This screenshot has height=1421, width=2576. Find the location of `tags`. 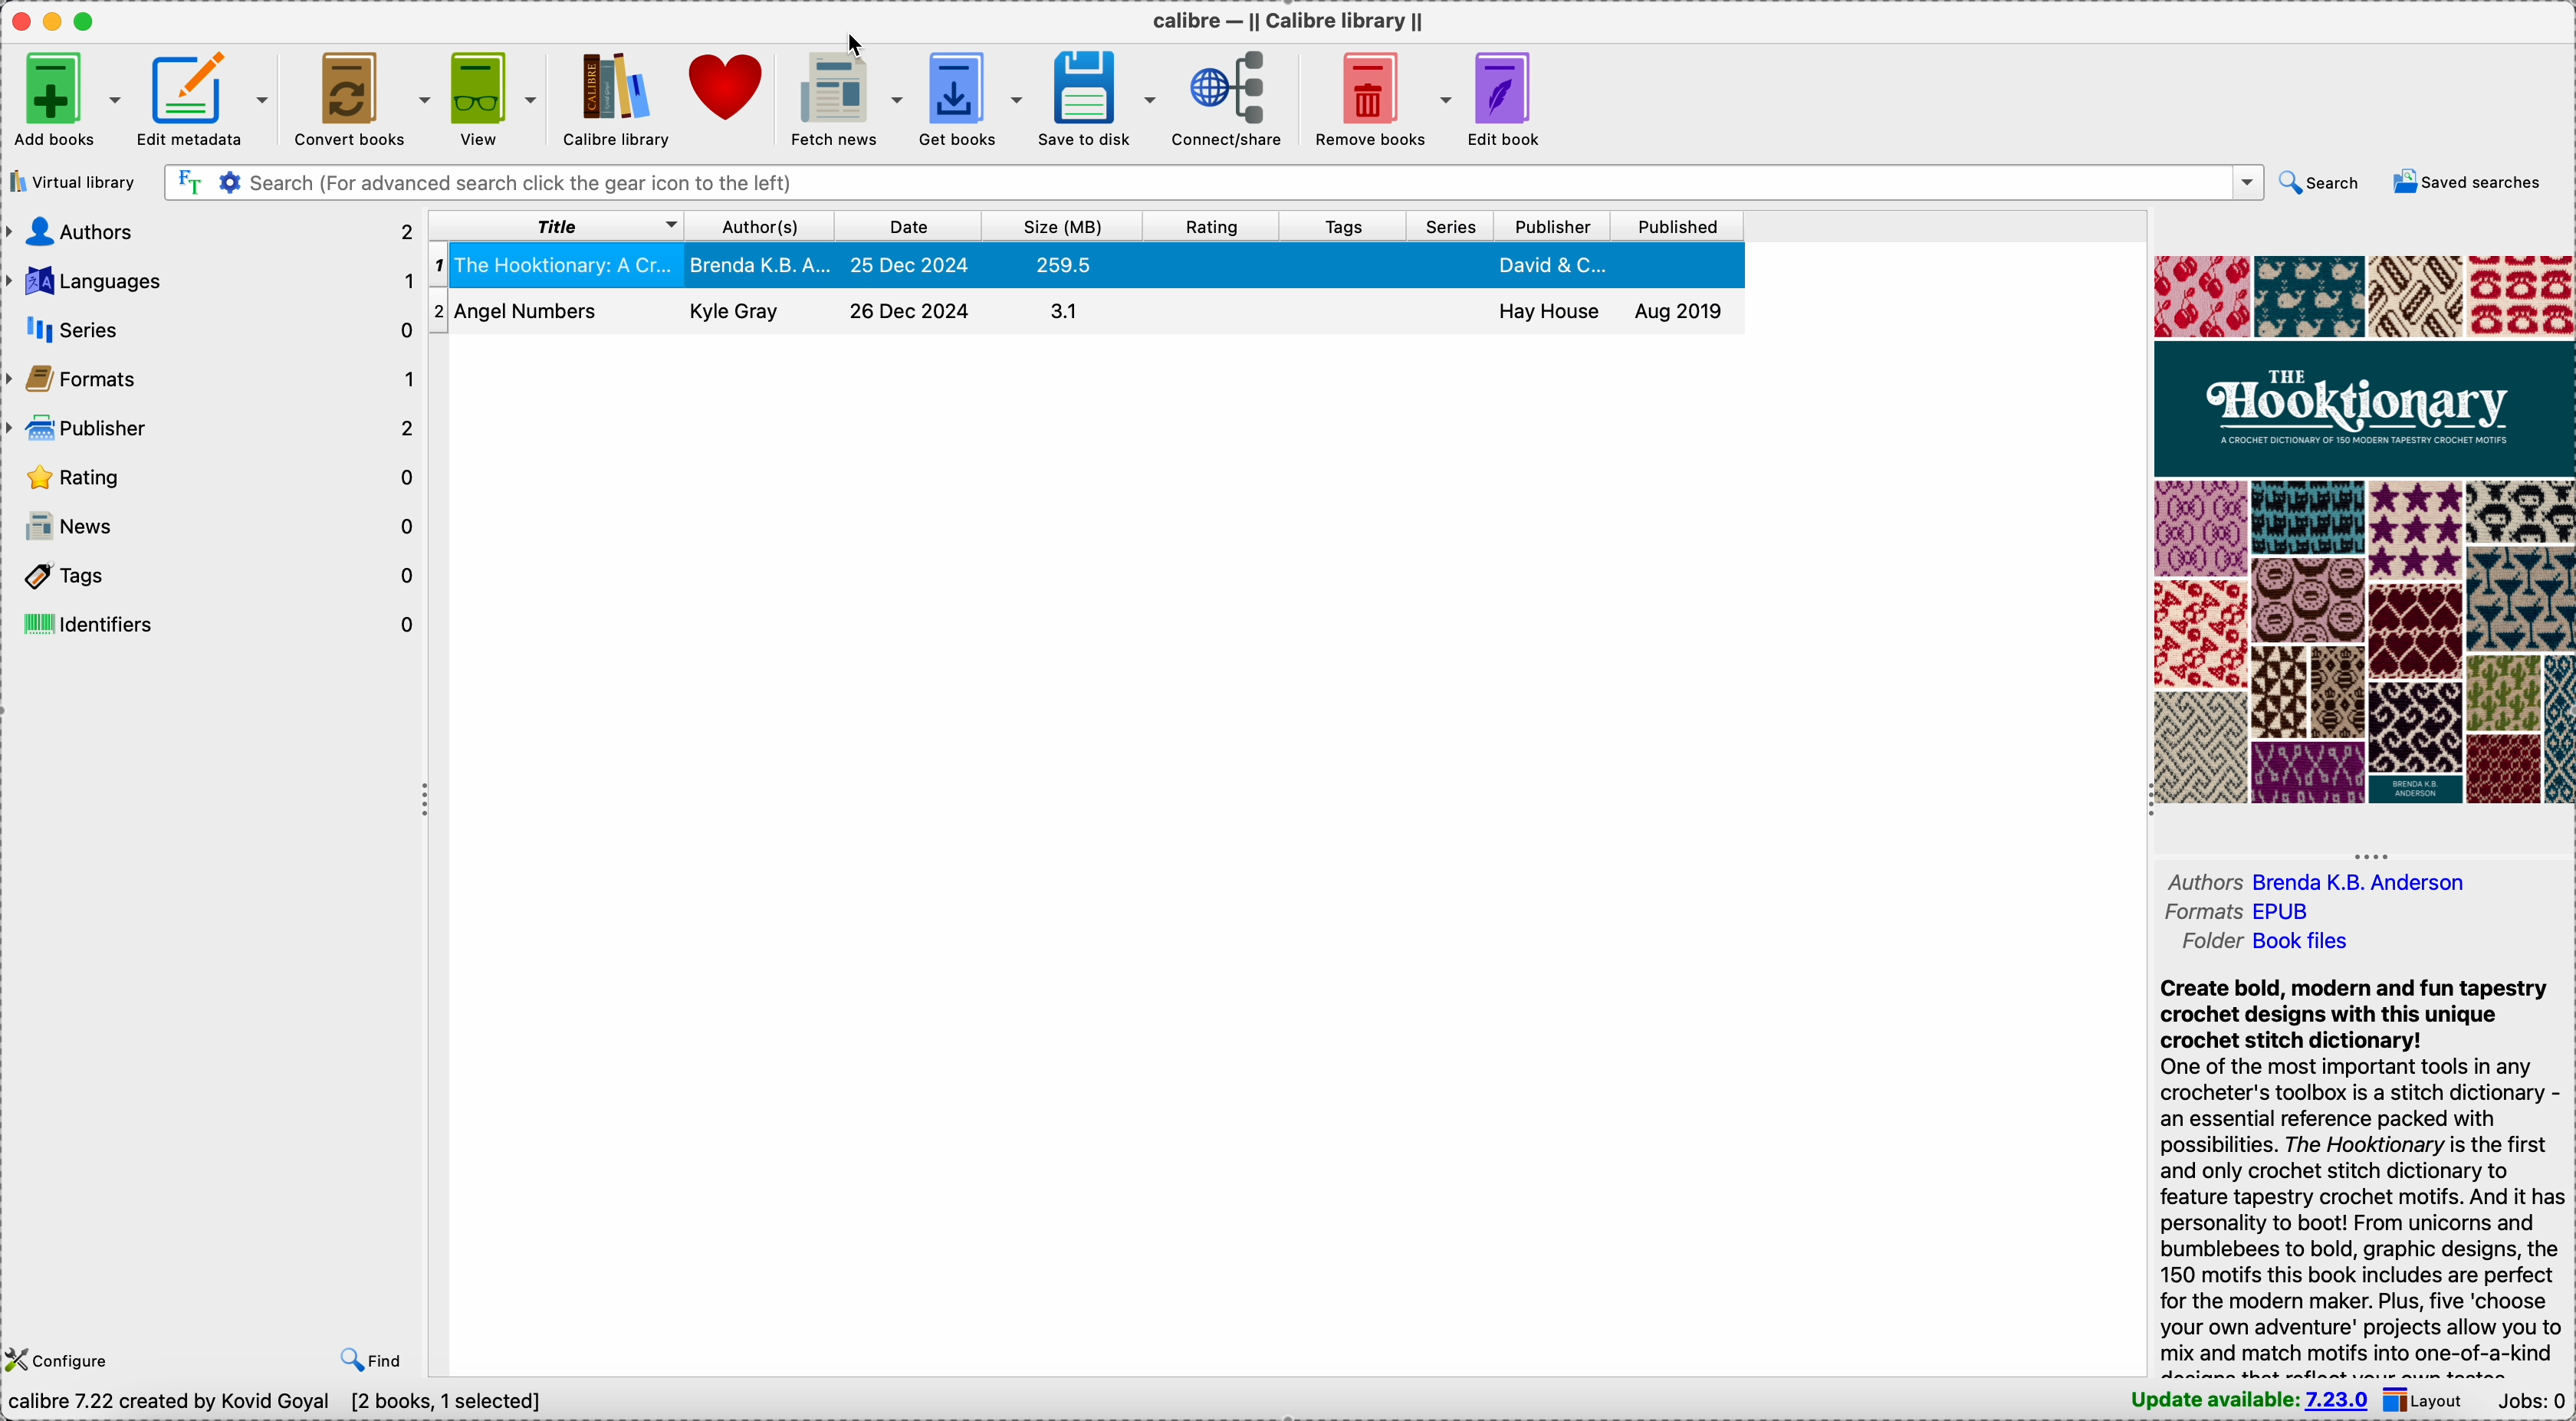

tags is located at coordinates (214, 570).